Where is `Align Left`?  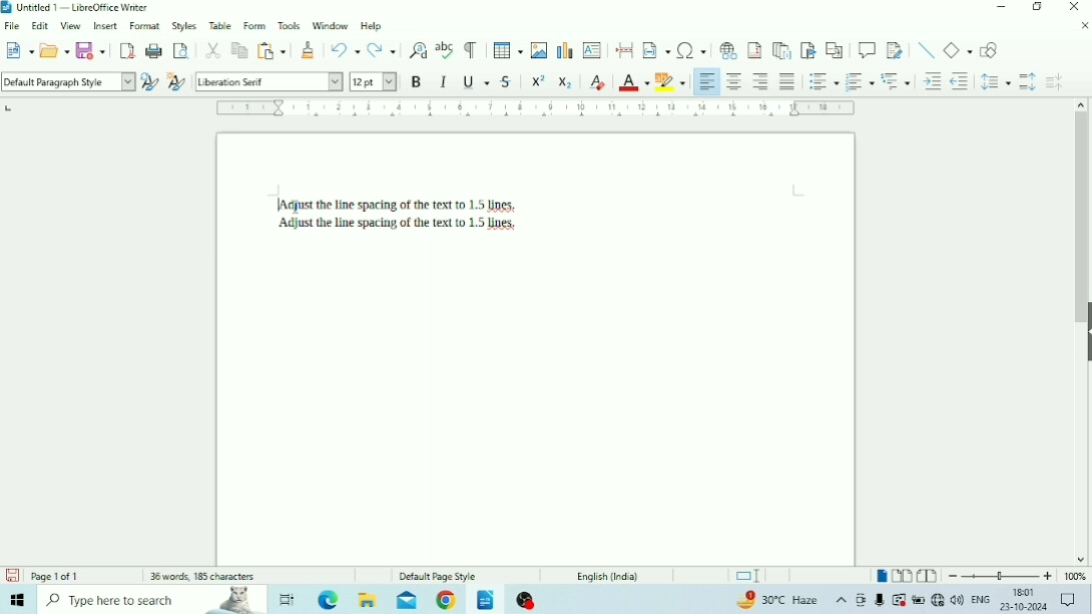 Align Left is located at coordinates (706, 81).